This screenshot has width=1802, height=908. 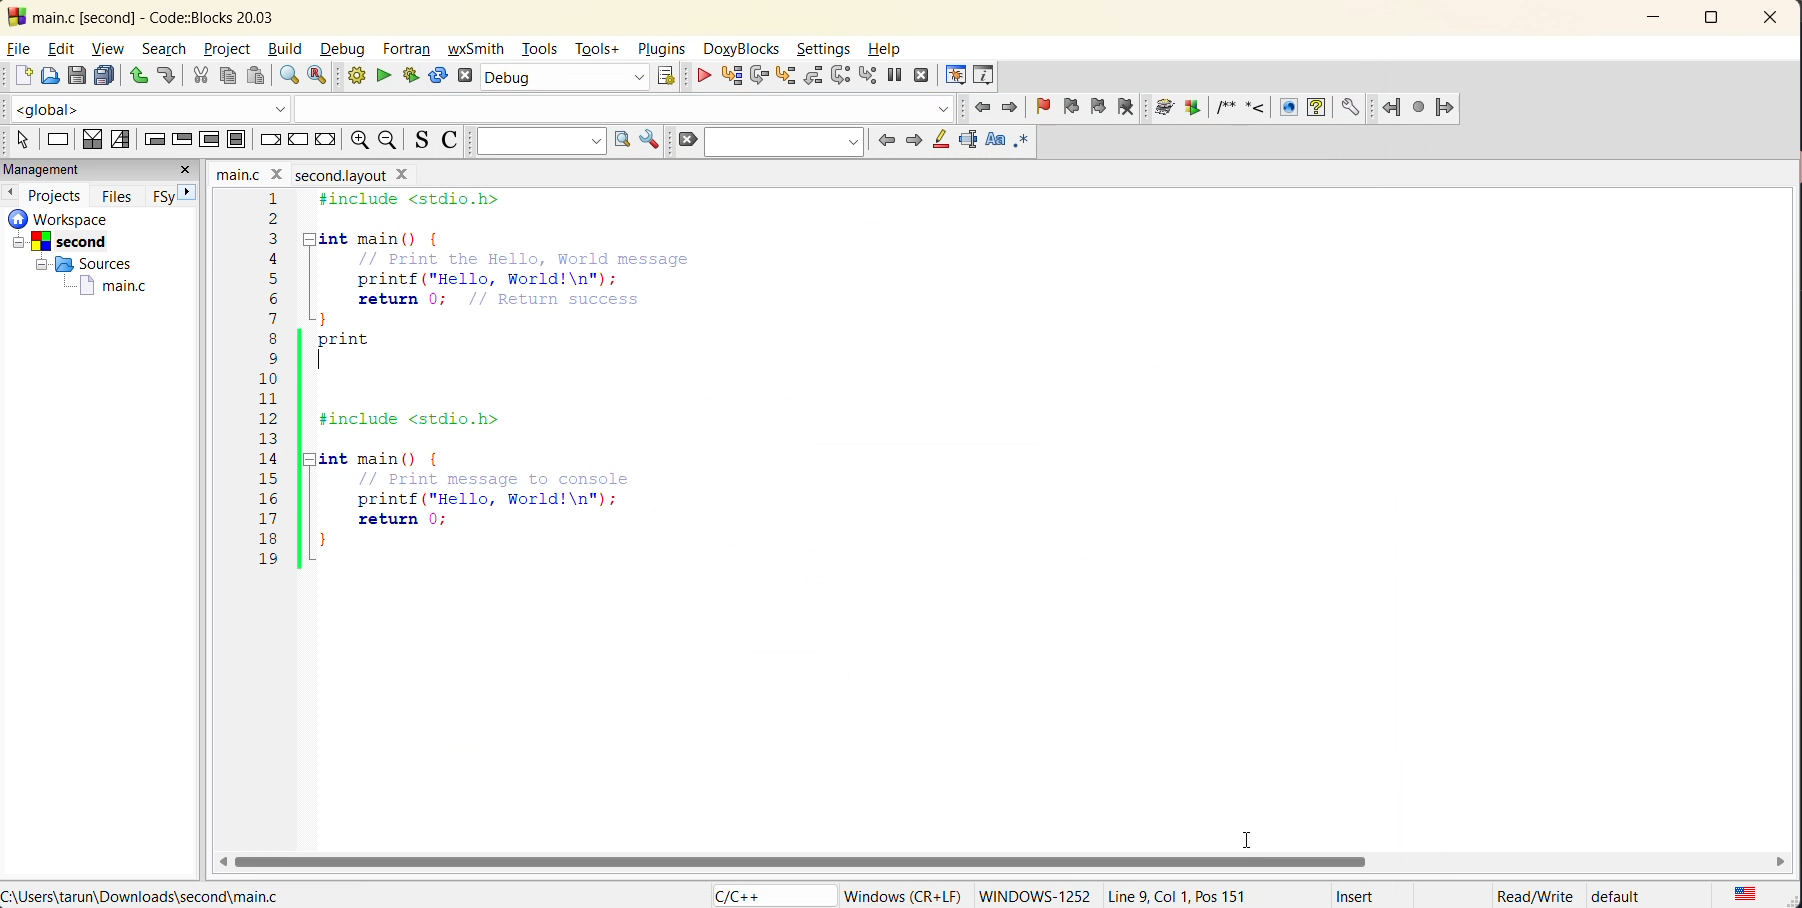 What do you see at coordinates (813, 77) in the screenshot?
I see `step out` at bounding box center [813, 77].